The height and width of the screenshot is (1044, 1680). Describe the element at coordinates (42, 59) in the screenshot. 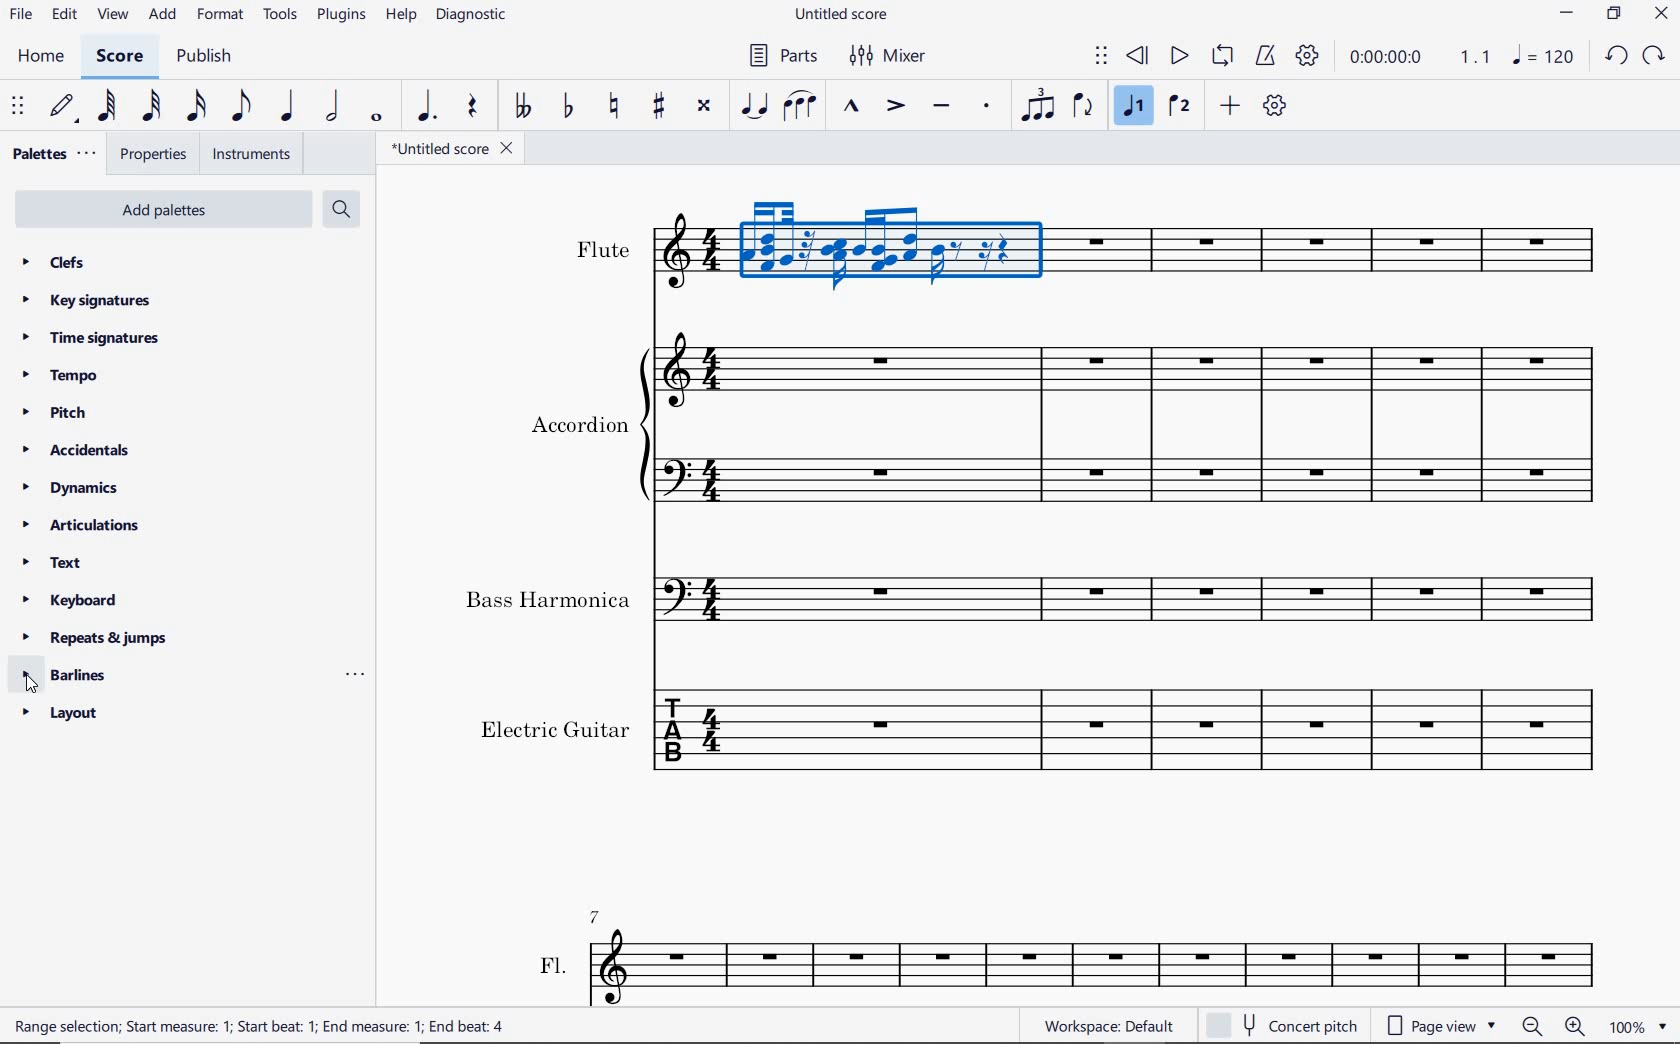

I see `HOME` at that location.